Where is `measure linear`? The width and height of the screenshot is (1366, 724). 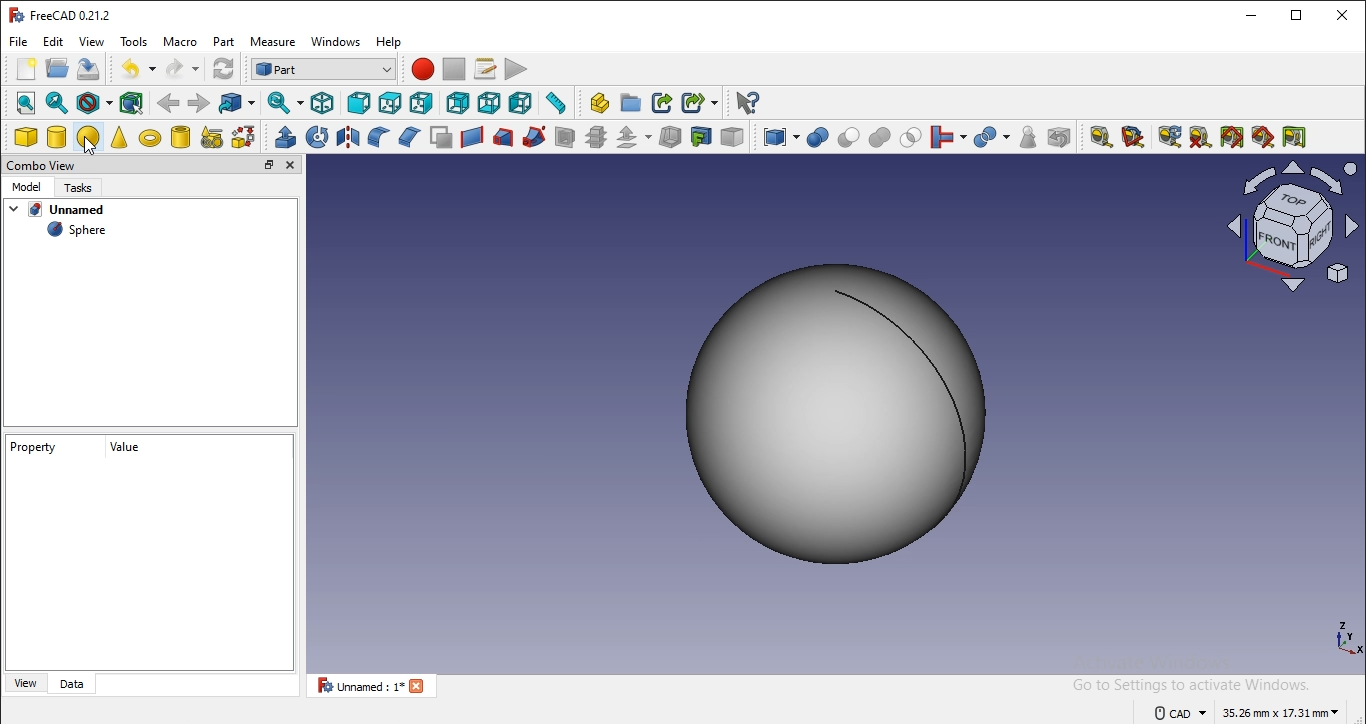
measure linear is located at coordinates (1100, 136).